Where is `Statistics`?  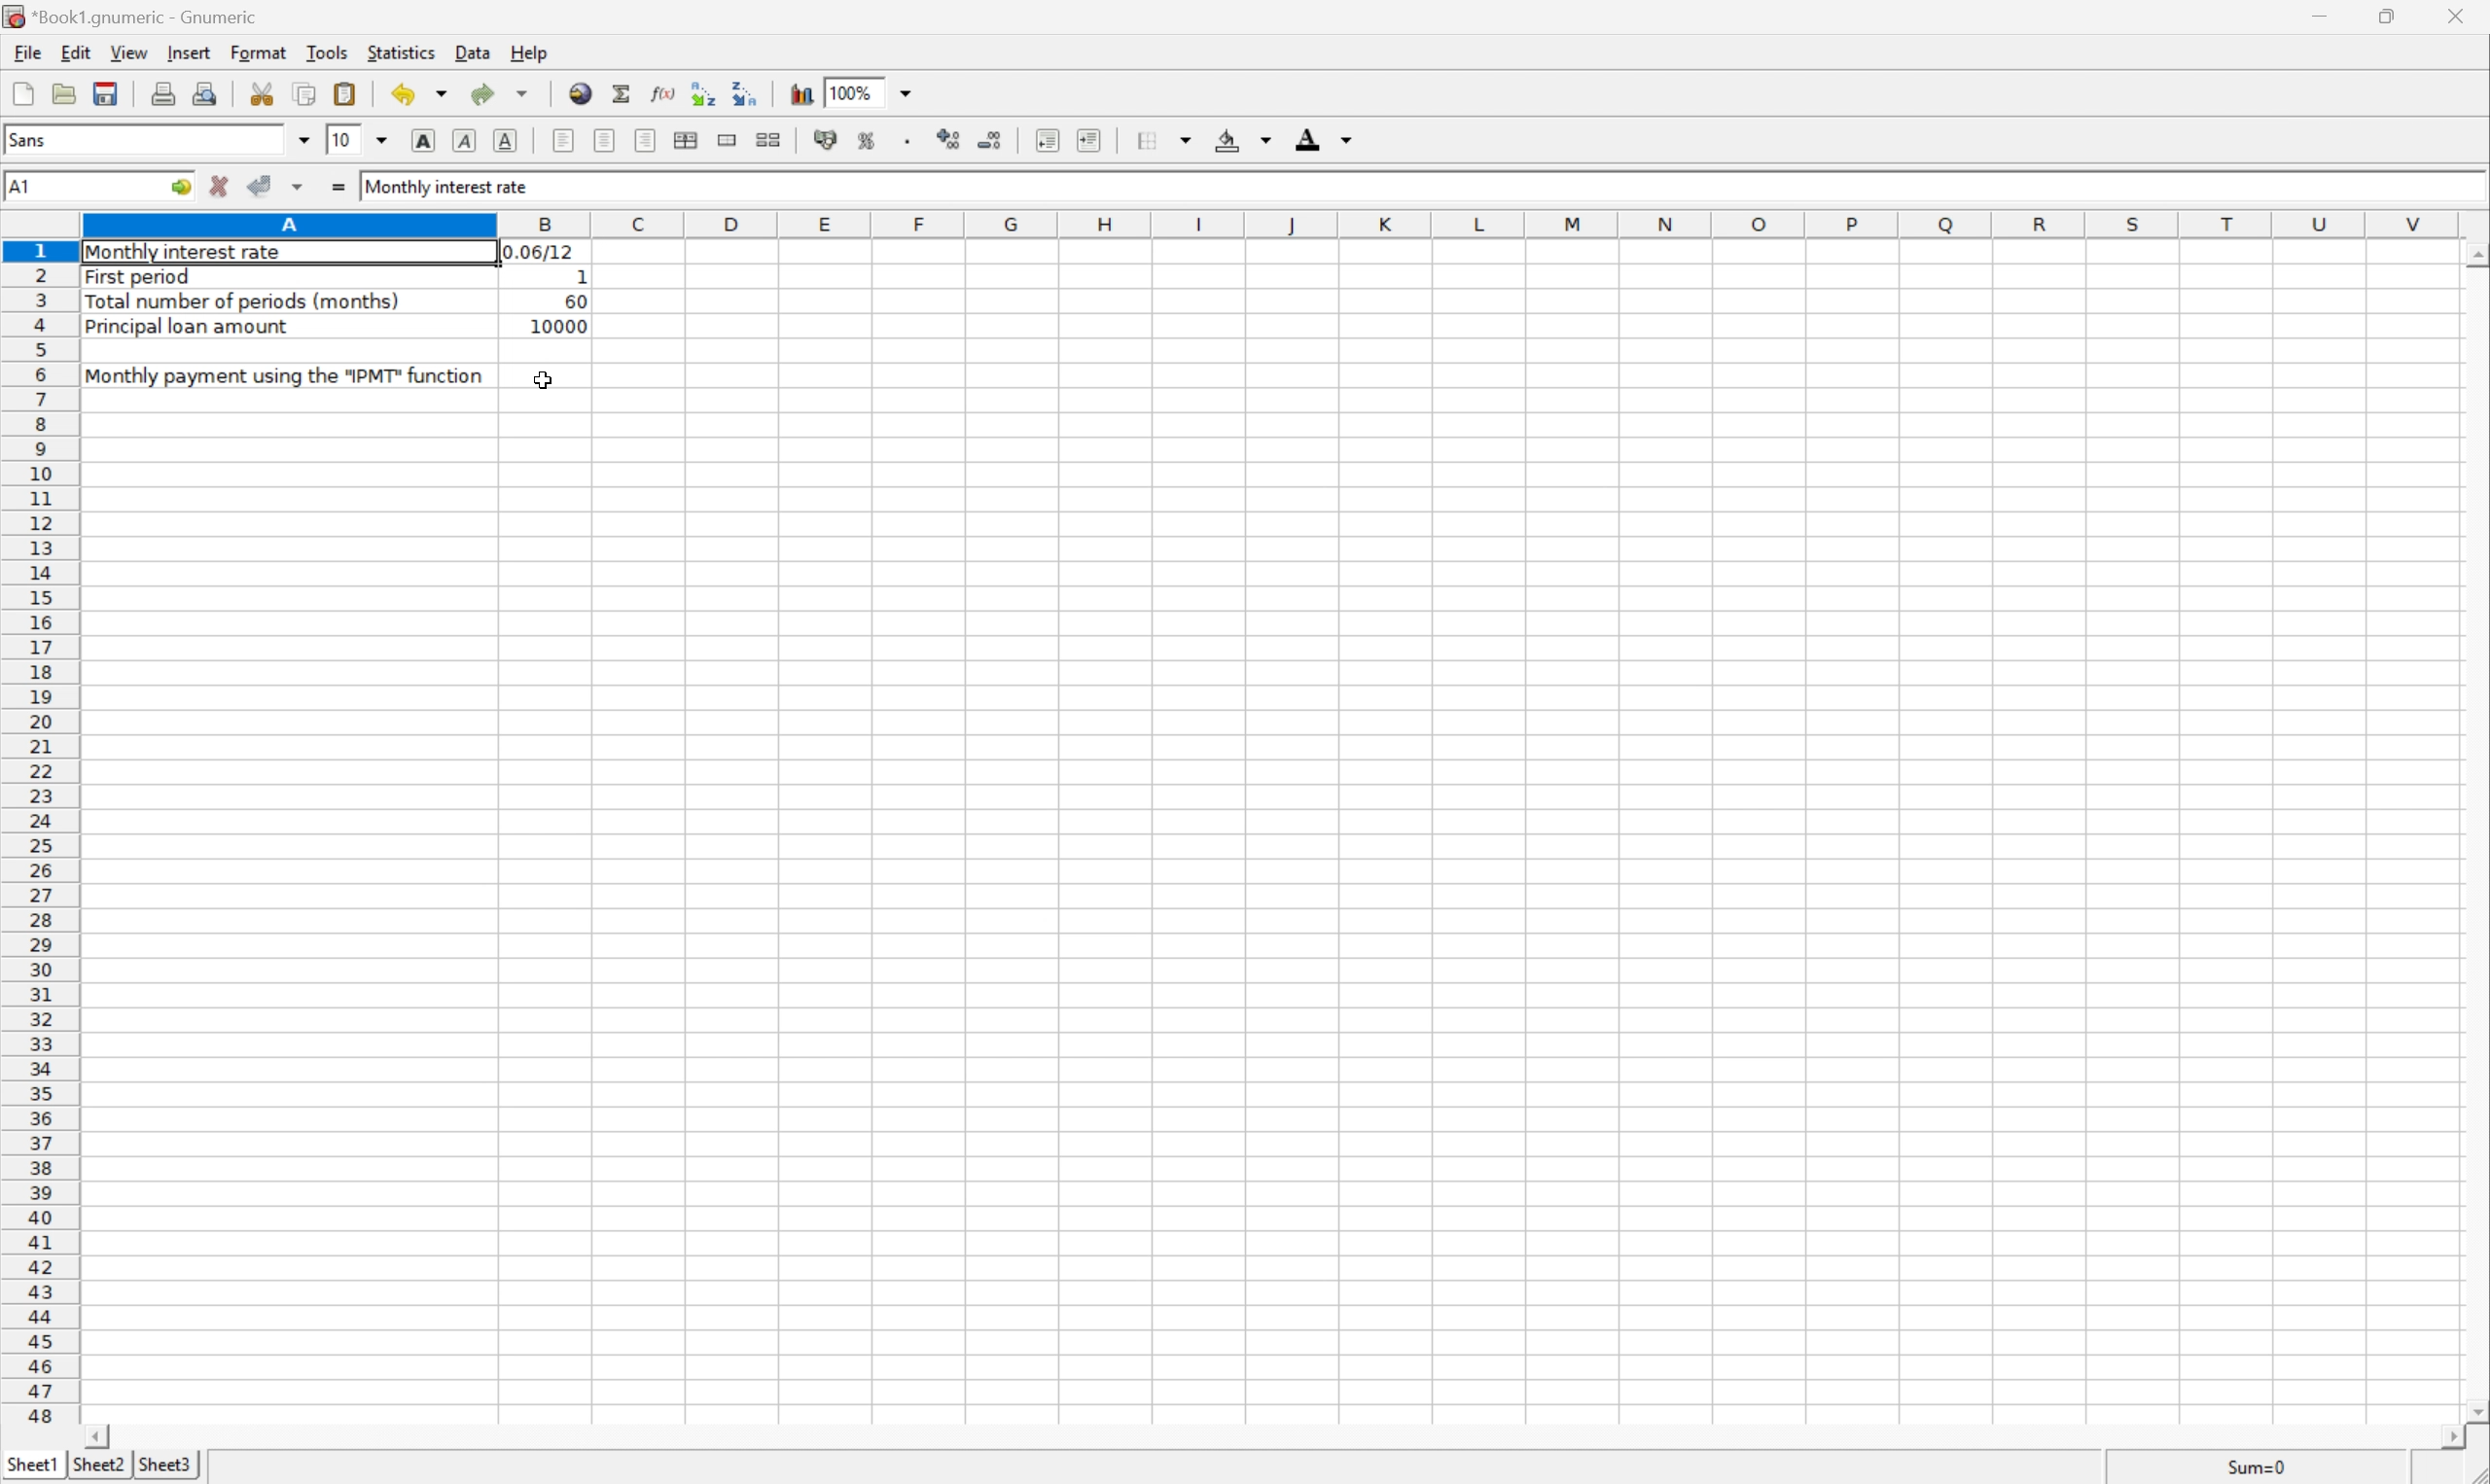 Statistics is located at coordinates (400, 49).